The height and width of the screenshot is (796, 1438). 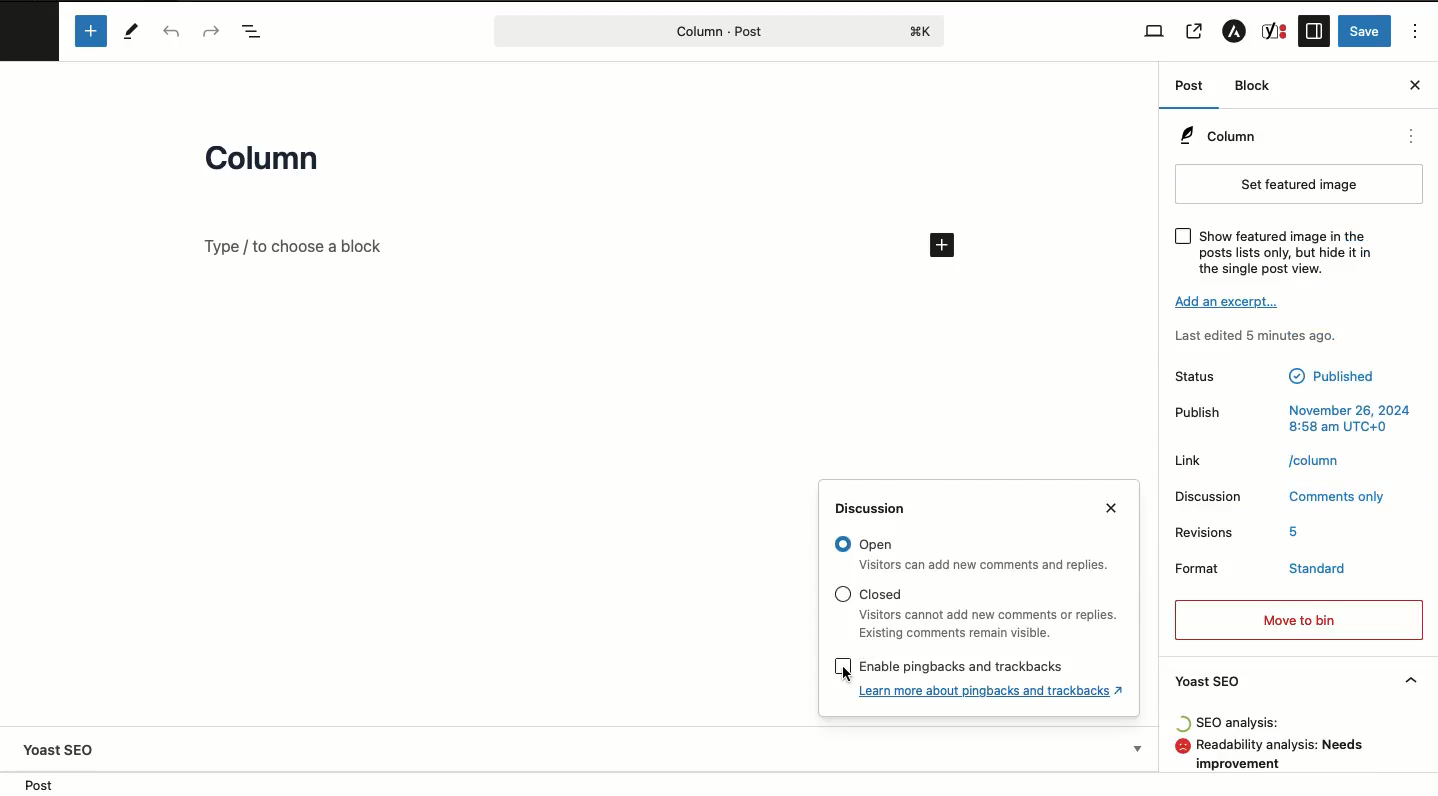 I want to click on command+K, so click(x=922, y=32).